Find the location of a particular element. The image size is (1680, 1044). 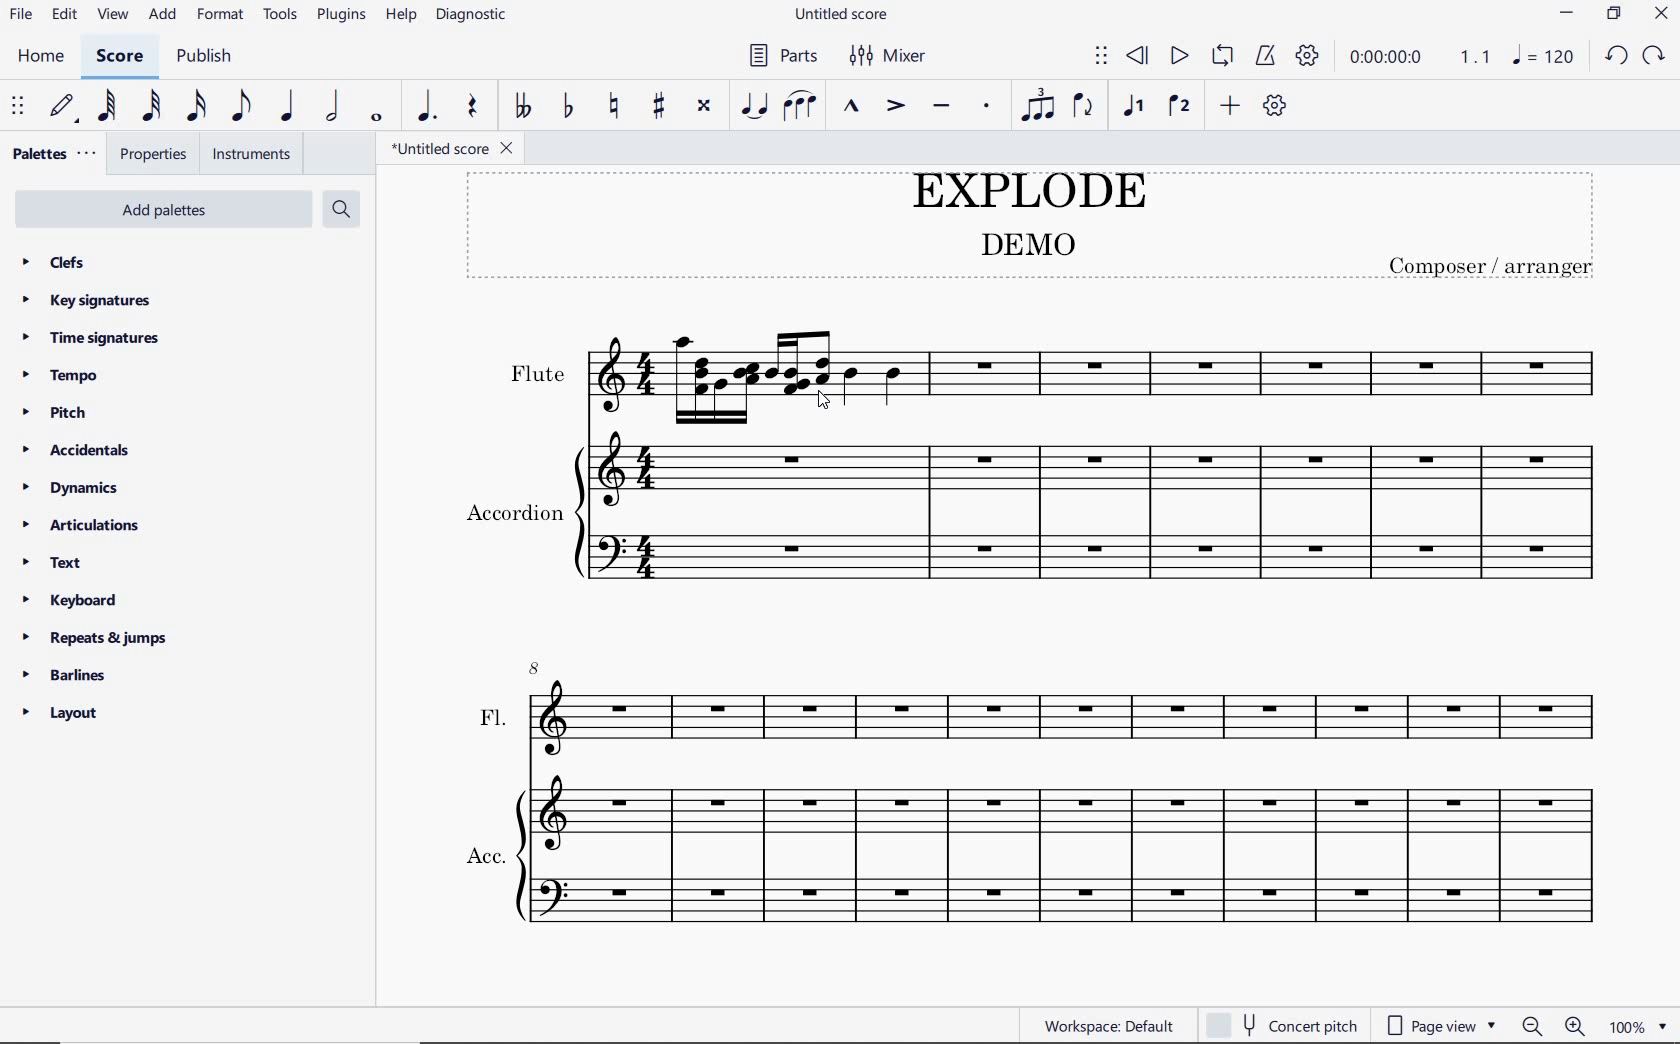

64th note is located at coordinates (107, 107).